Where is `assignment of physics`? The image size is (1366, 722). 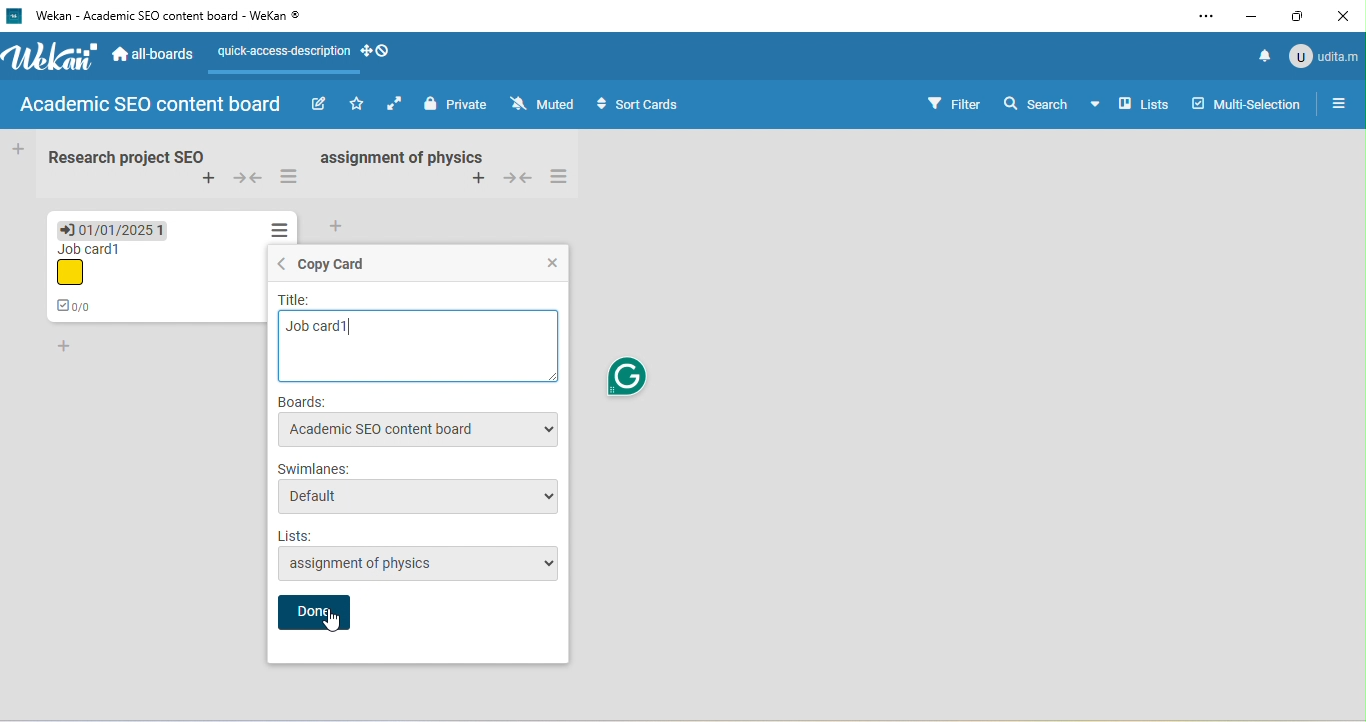
assignment of physics is located at coordinates (417, 565).